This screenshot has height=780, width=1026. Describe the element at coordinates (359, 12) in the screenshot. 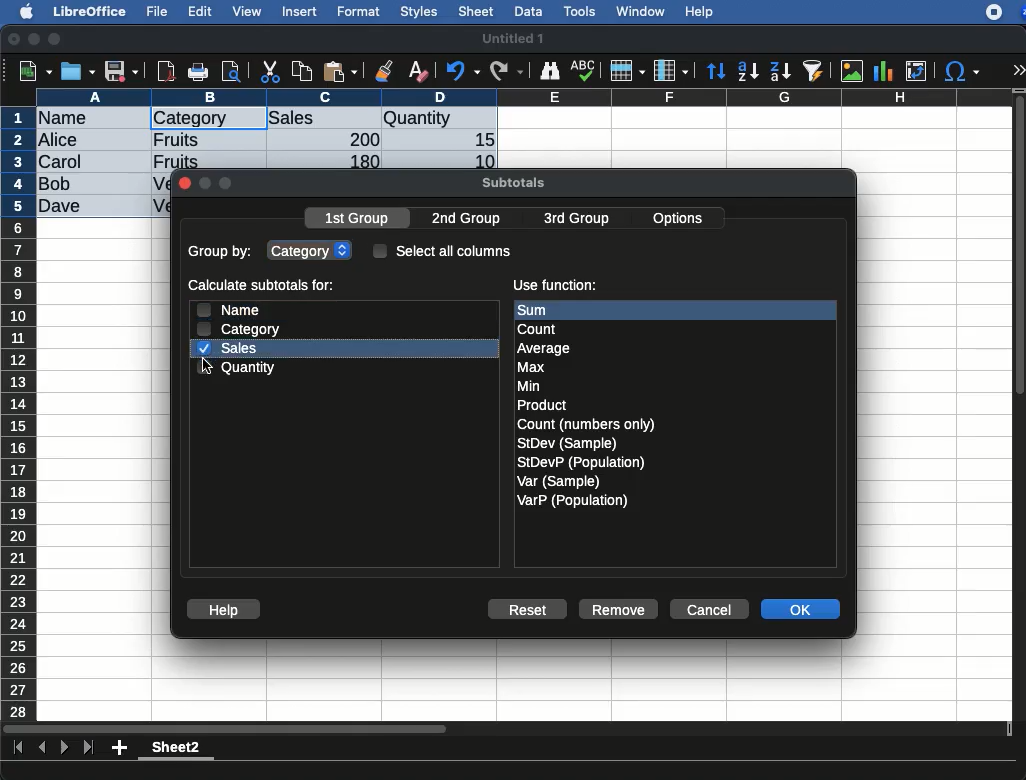

I see `format` at that location.